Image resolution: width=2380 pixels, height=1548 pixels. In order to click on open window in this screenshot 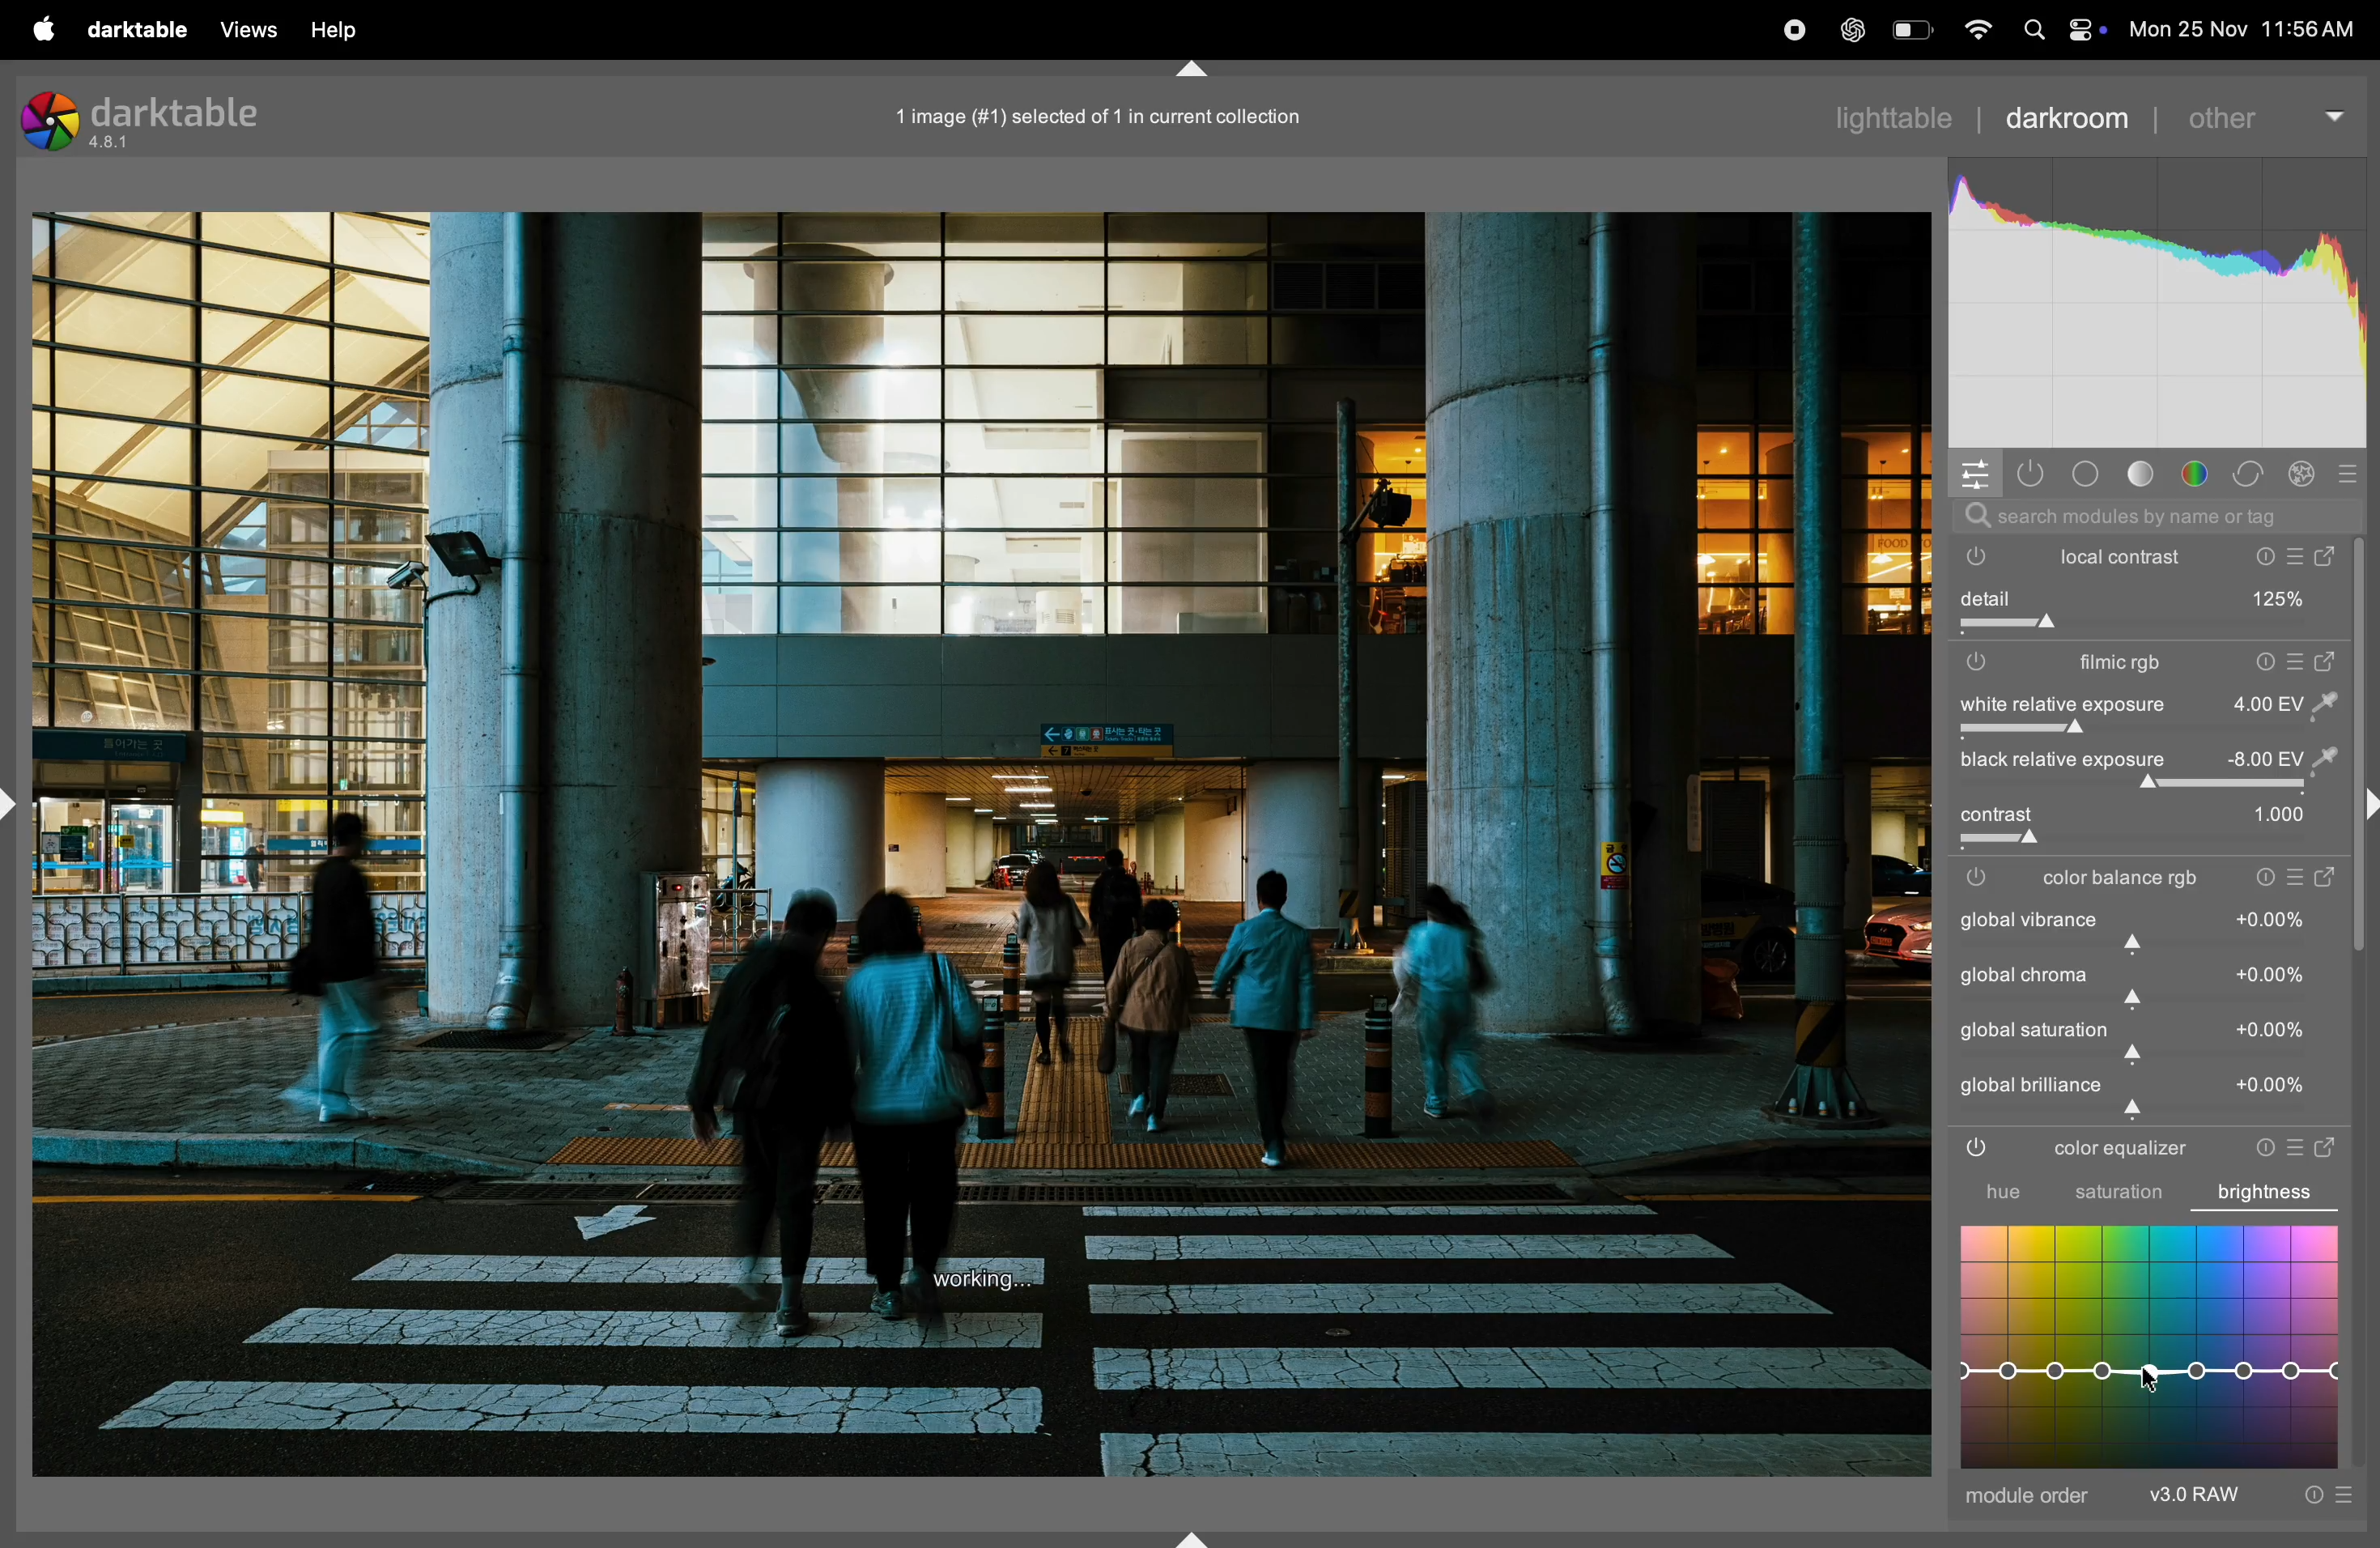, I will do `click(2330, 1143)`.